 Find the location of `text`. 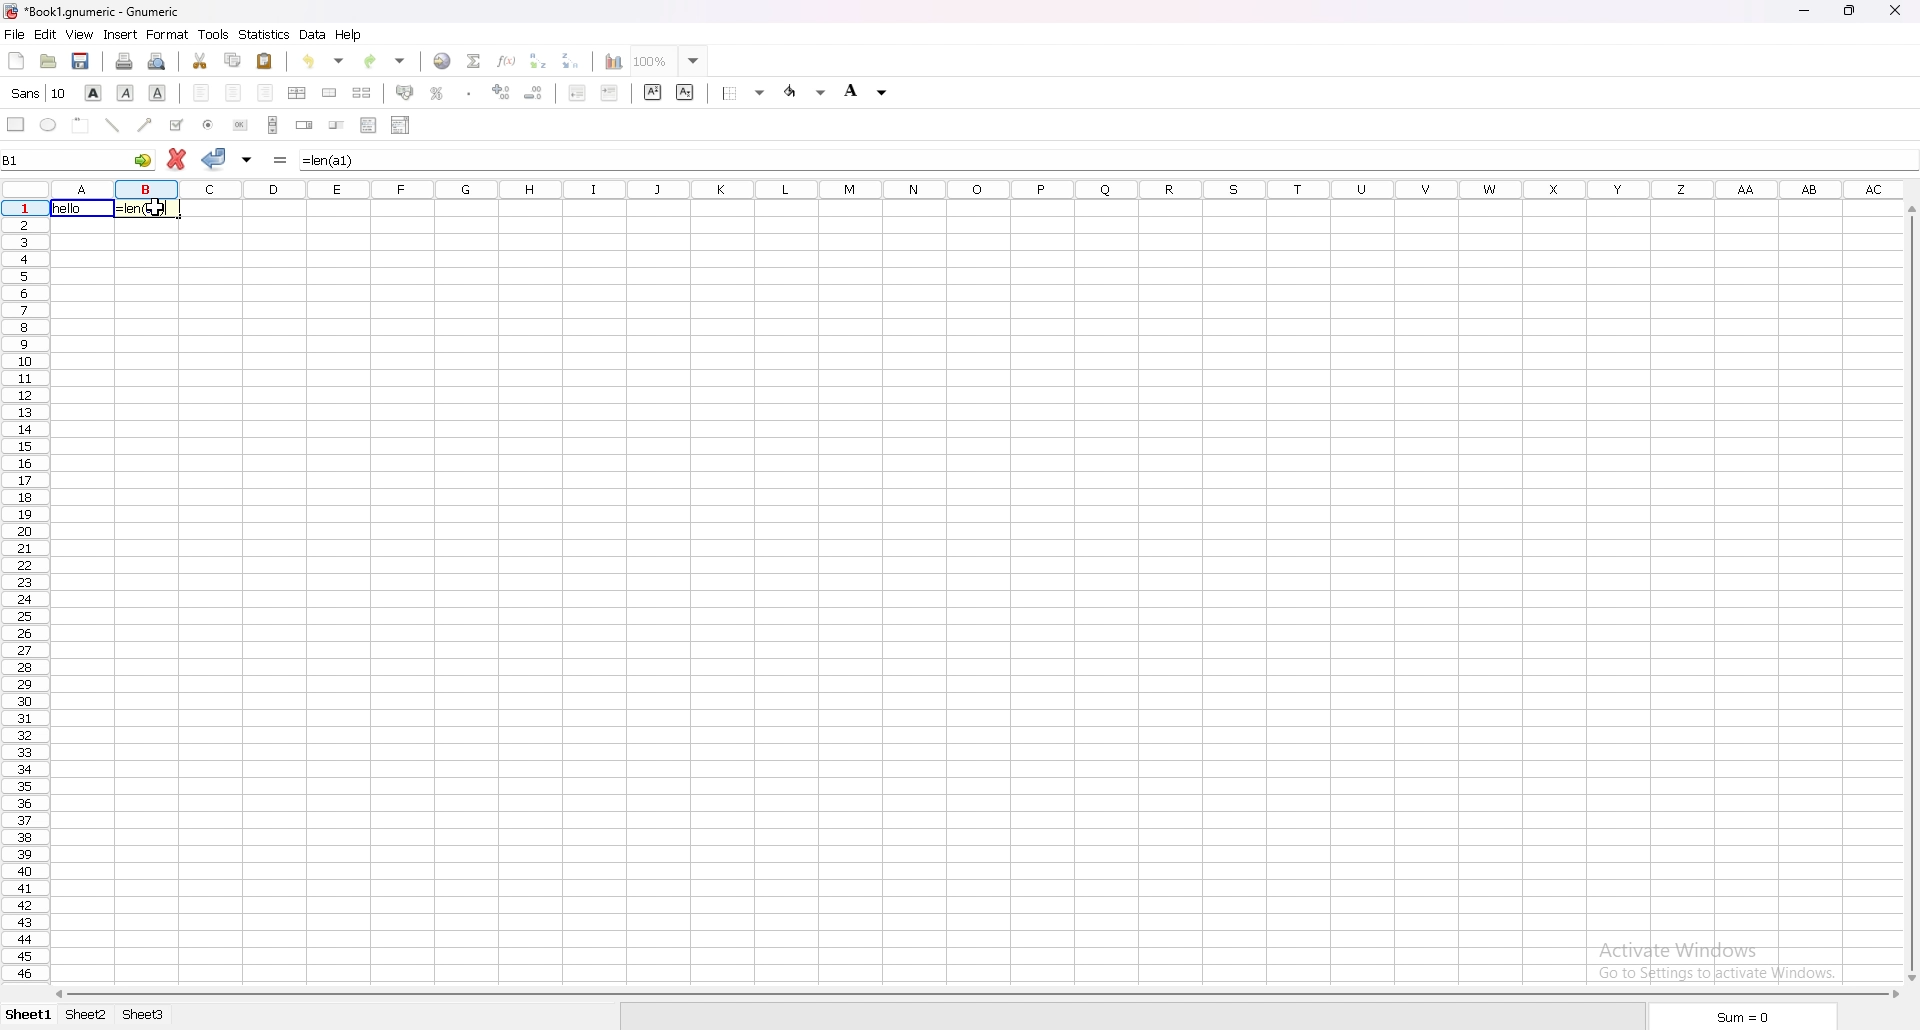

text is located at coordinates (79, 209).